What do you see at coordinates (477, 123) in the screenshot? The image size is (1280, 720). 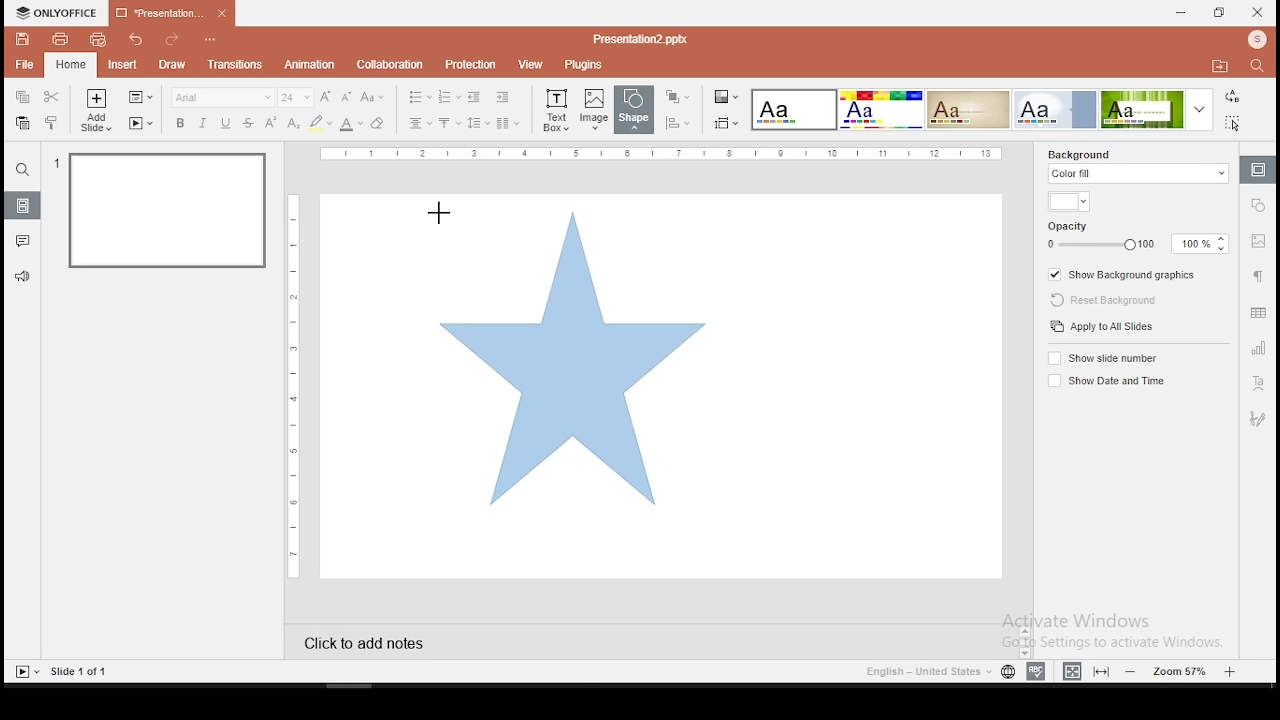 I see `spacing` at bounding box center [477, 123].